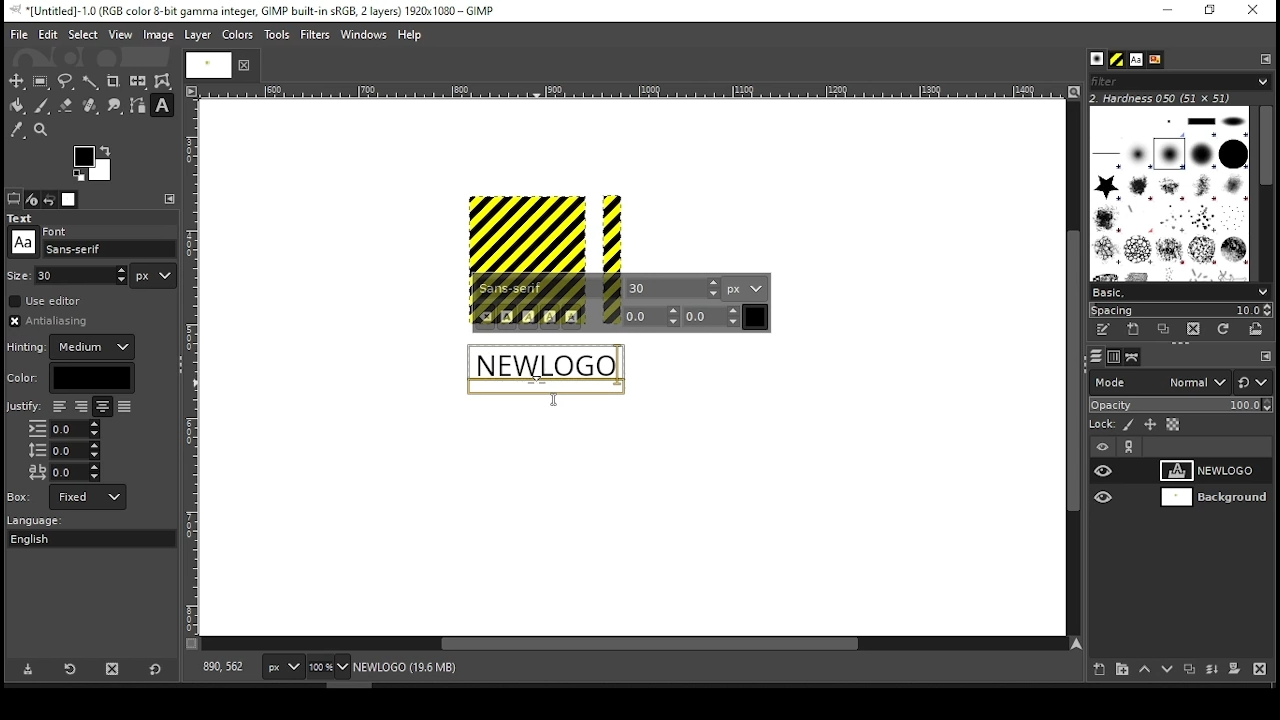 This screenshot has height=720, width=1280. Describe the element at coordinates (1222, 331) in the screenshot. I see `refresh brushes` at that location.